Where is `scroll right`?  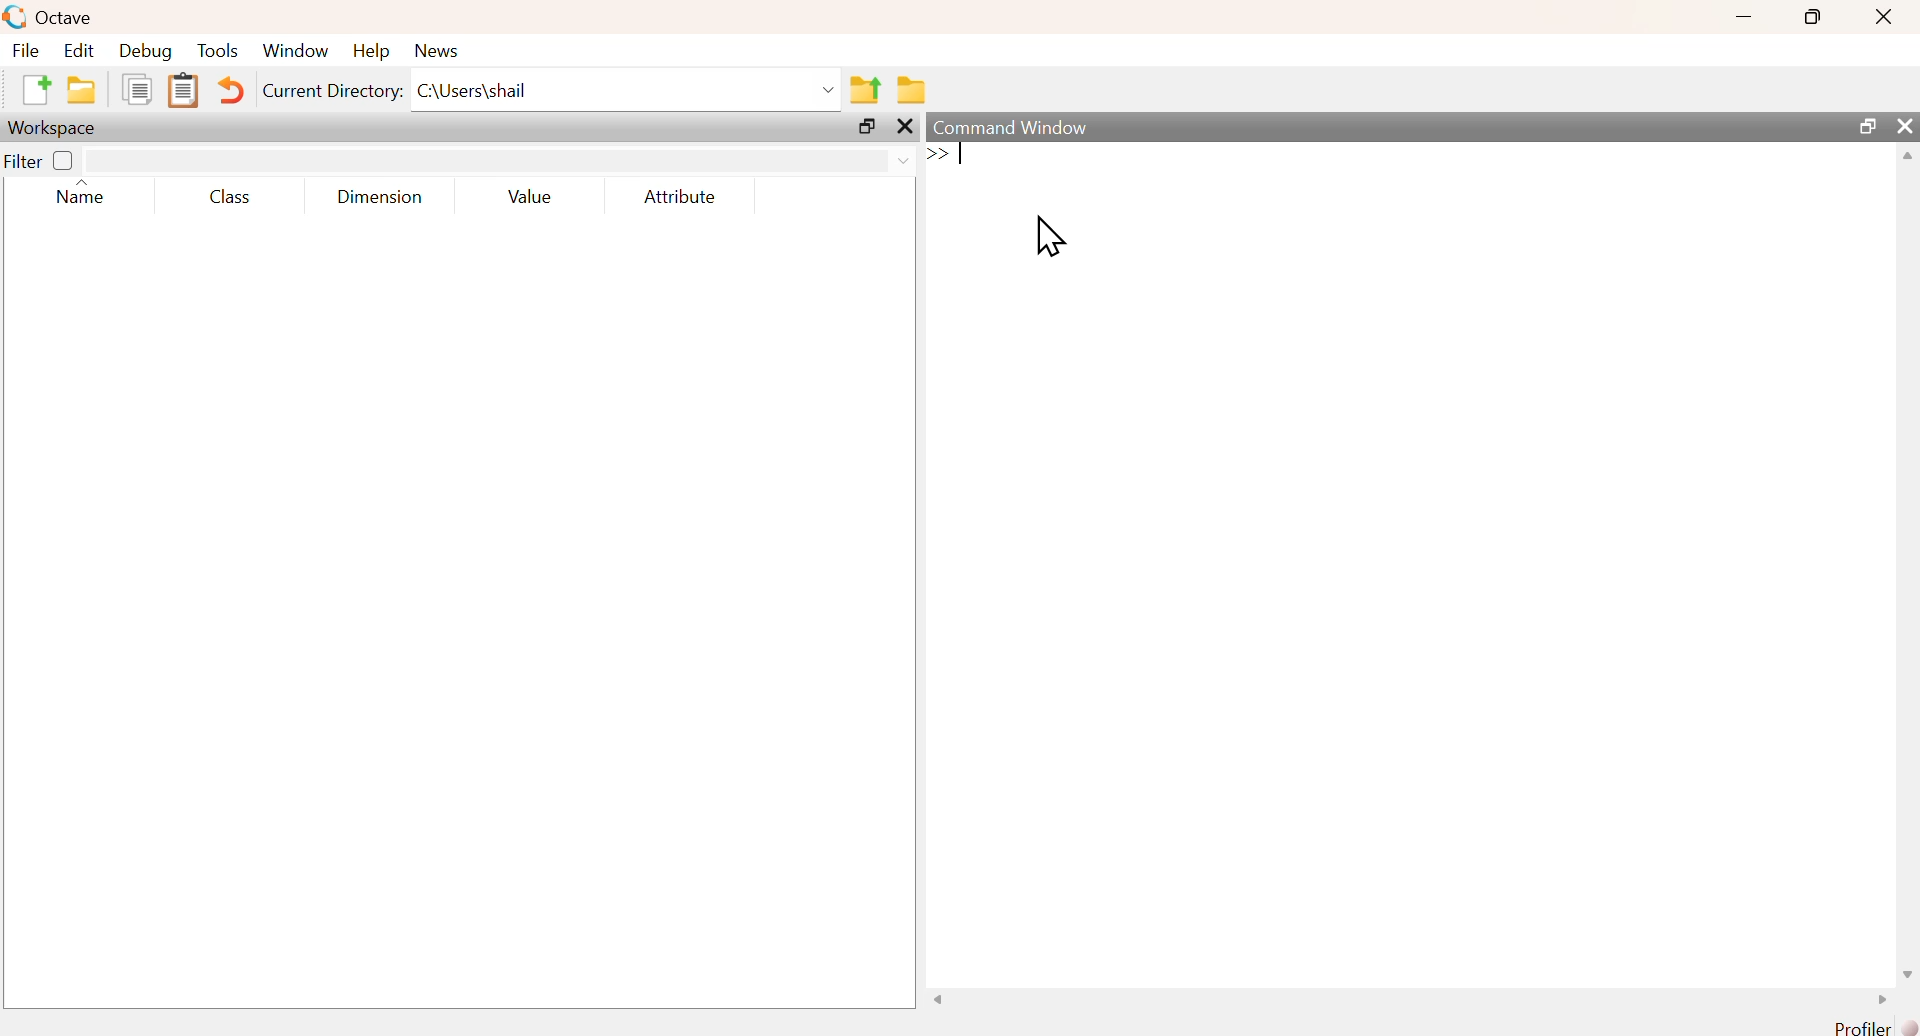
scroll right is located at coordinates (1882, 998).